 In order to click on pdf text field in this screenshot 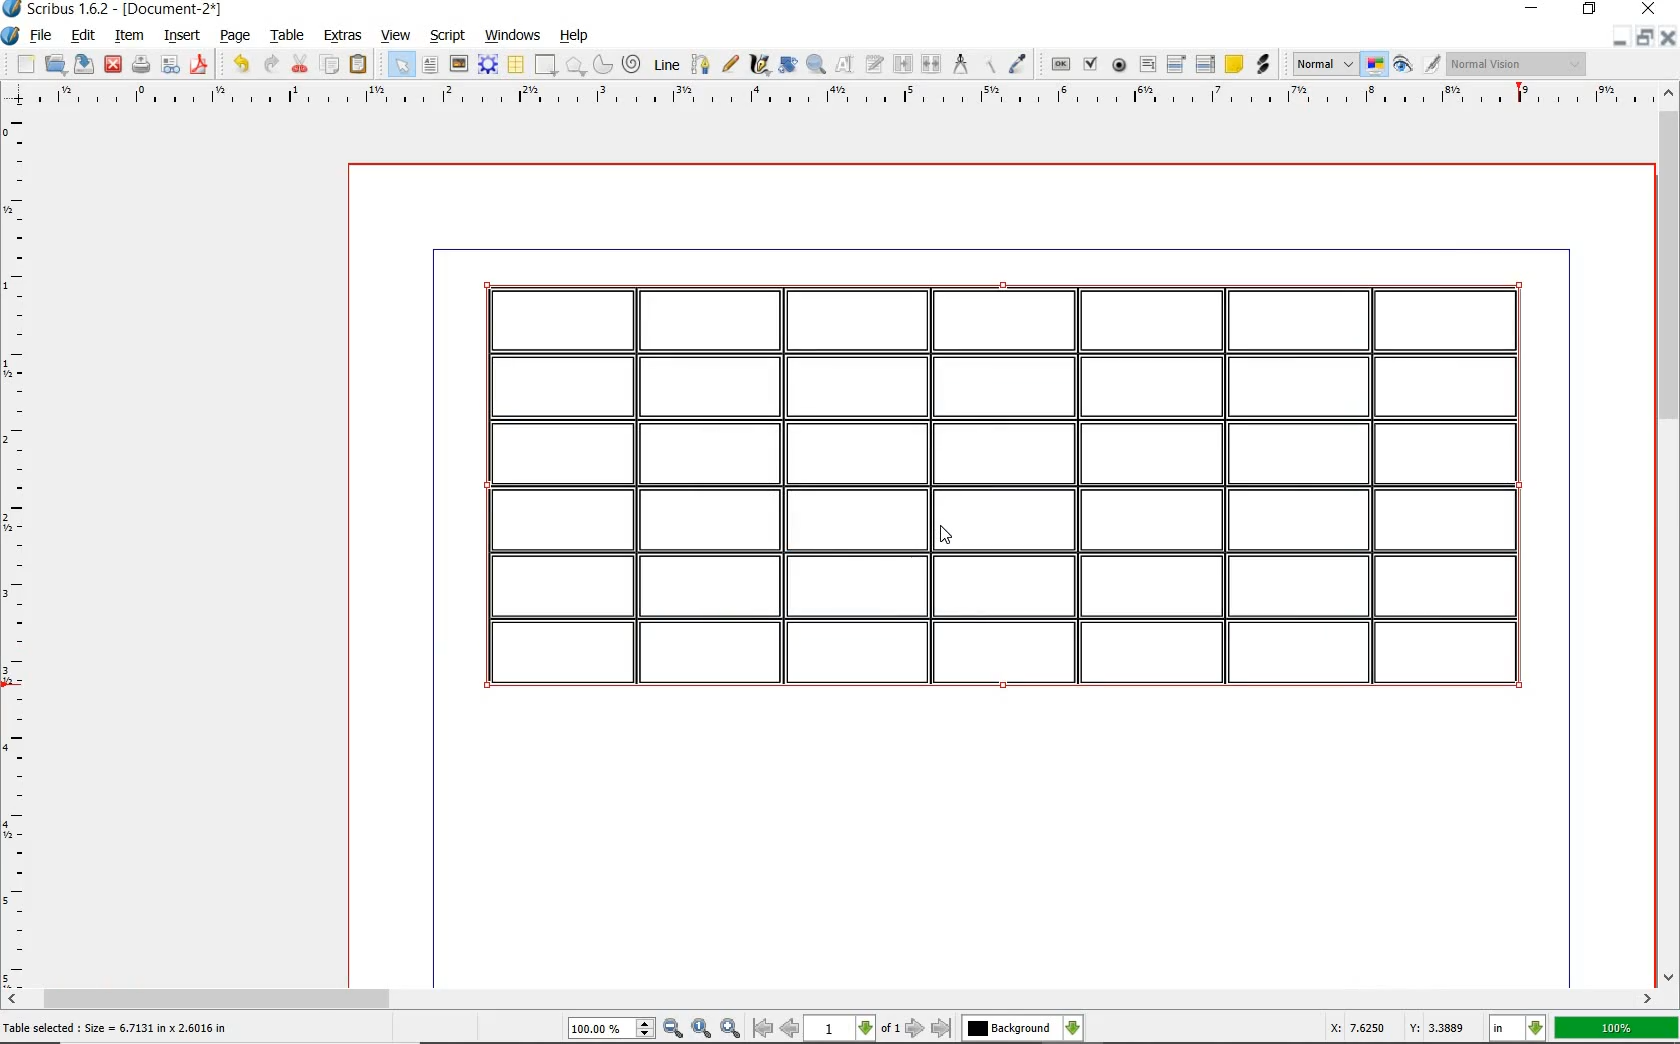, I will do `click(1147, 65)`.